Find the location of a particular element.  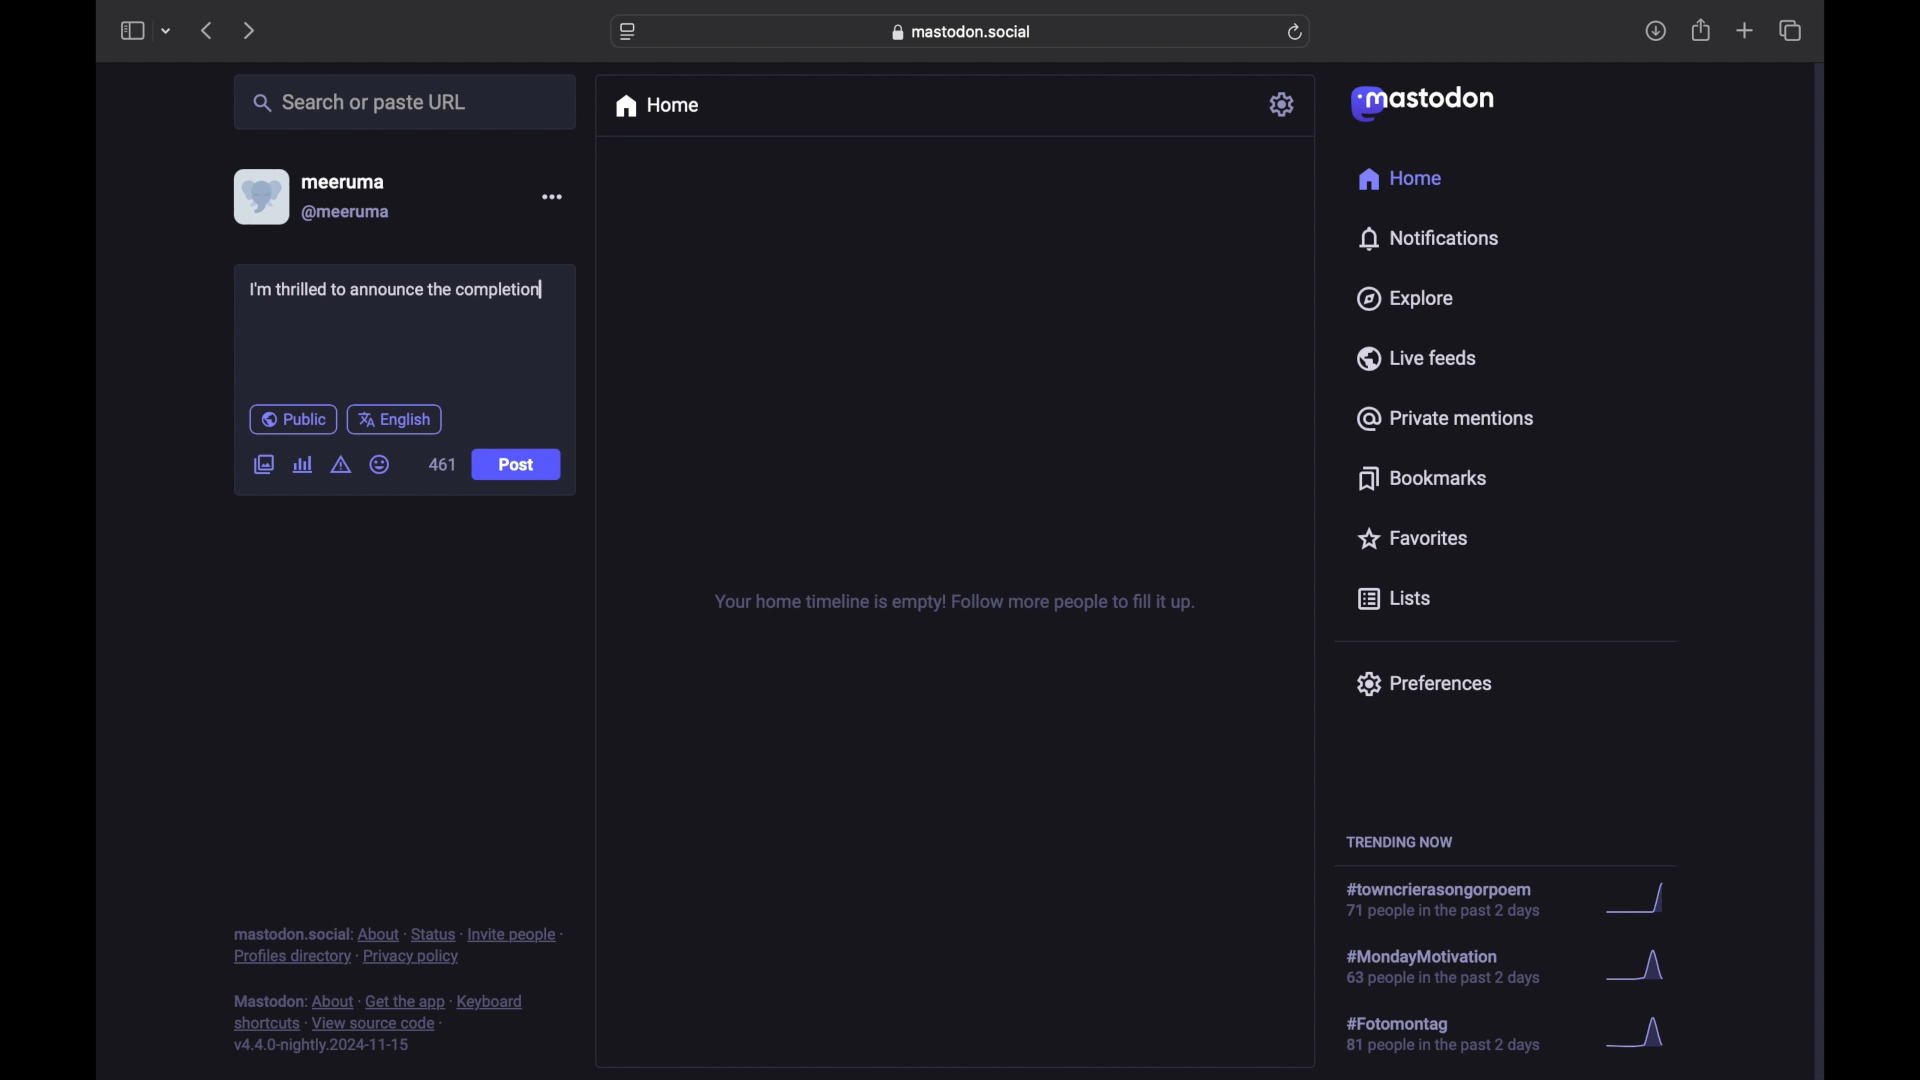

emoji is located at coordinates (379, 464).